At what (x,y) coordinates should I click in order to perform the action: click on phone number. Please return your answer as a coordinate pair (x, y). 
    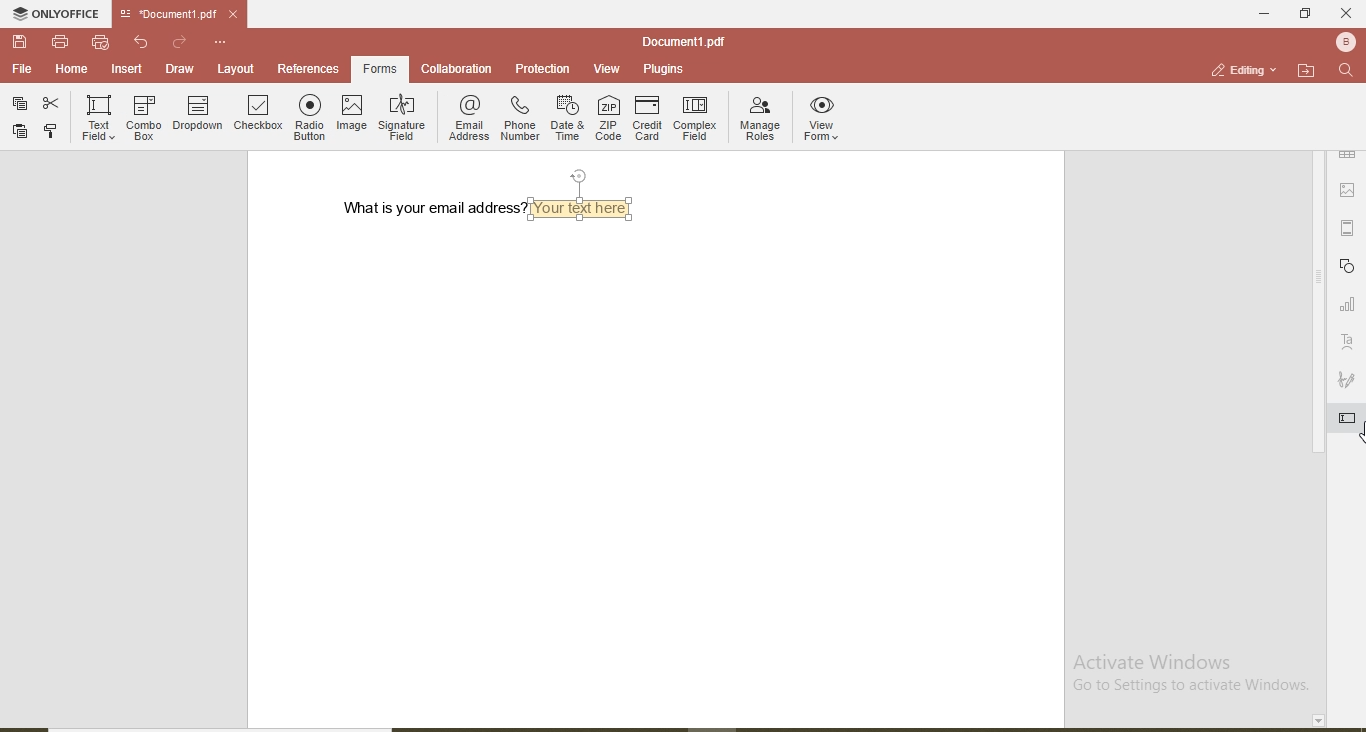
    Looking at the image, I should click on (519, 121).